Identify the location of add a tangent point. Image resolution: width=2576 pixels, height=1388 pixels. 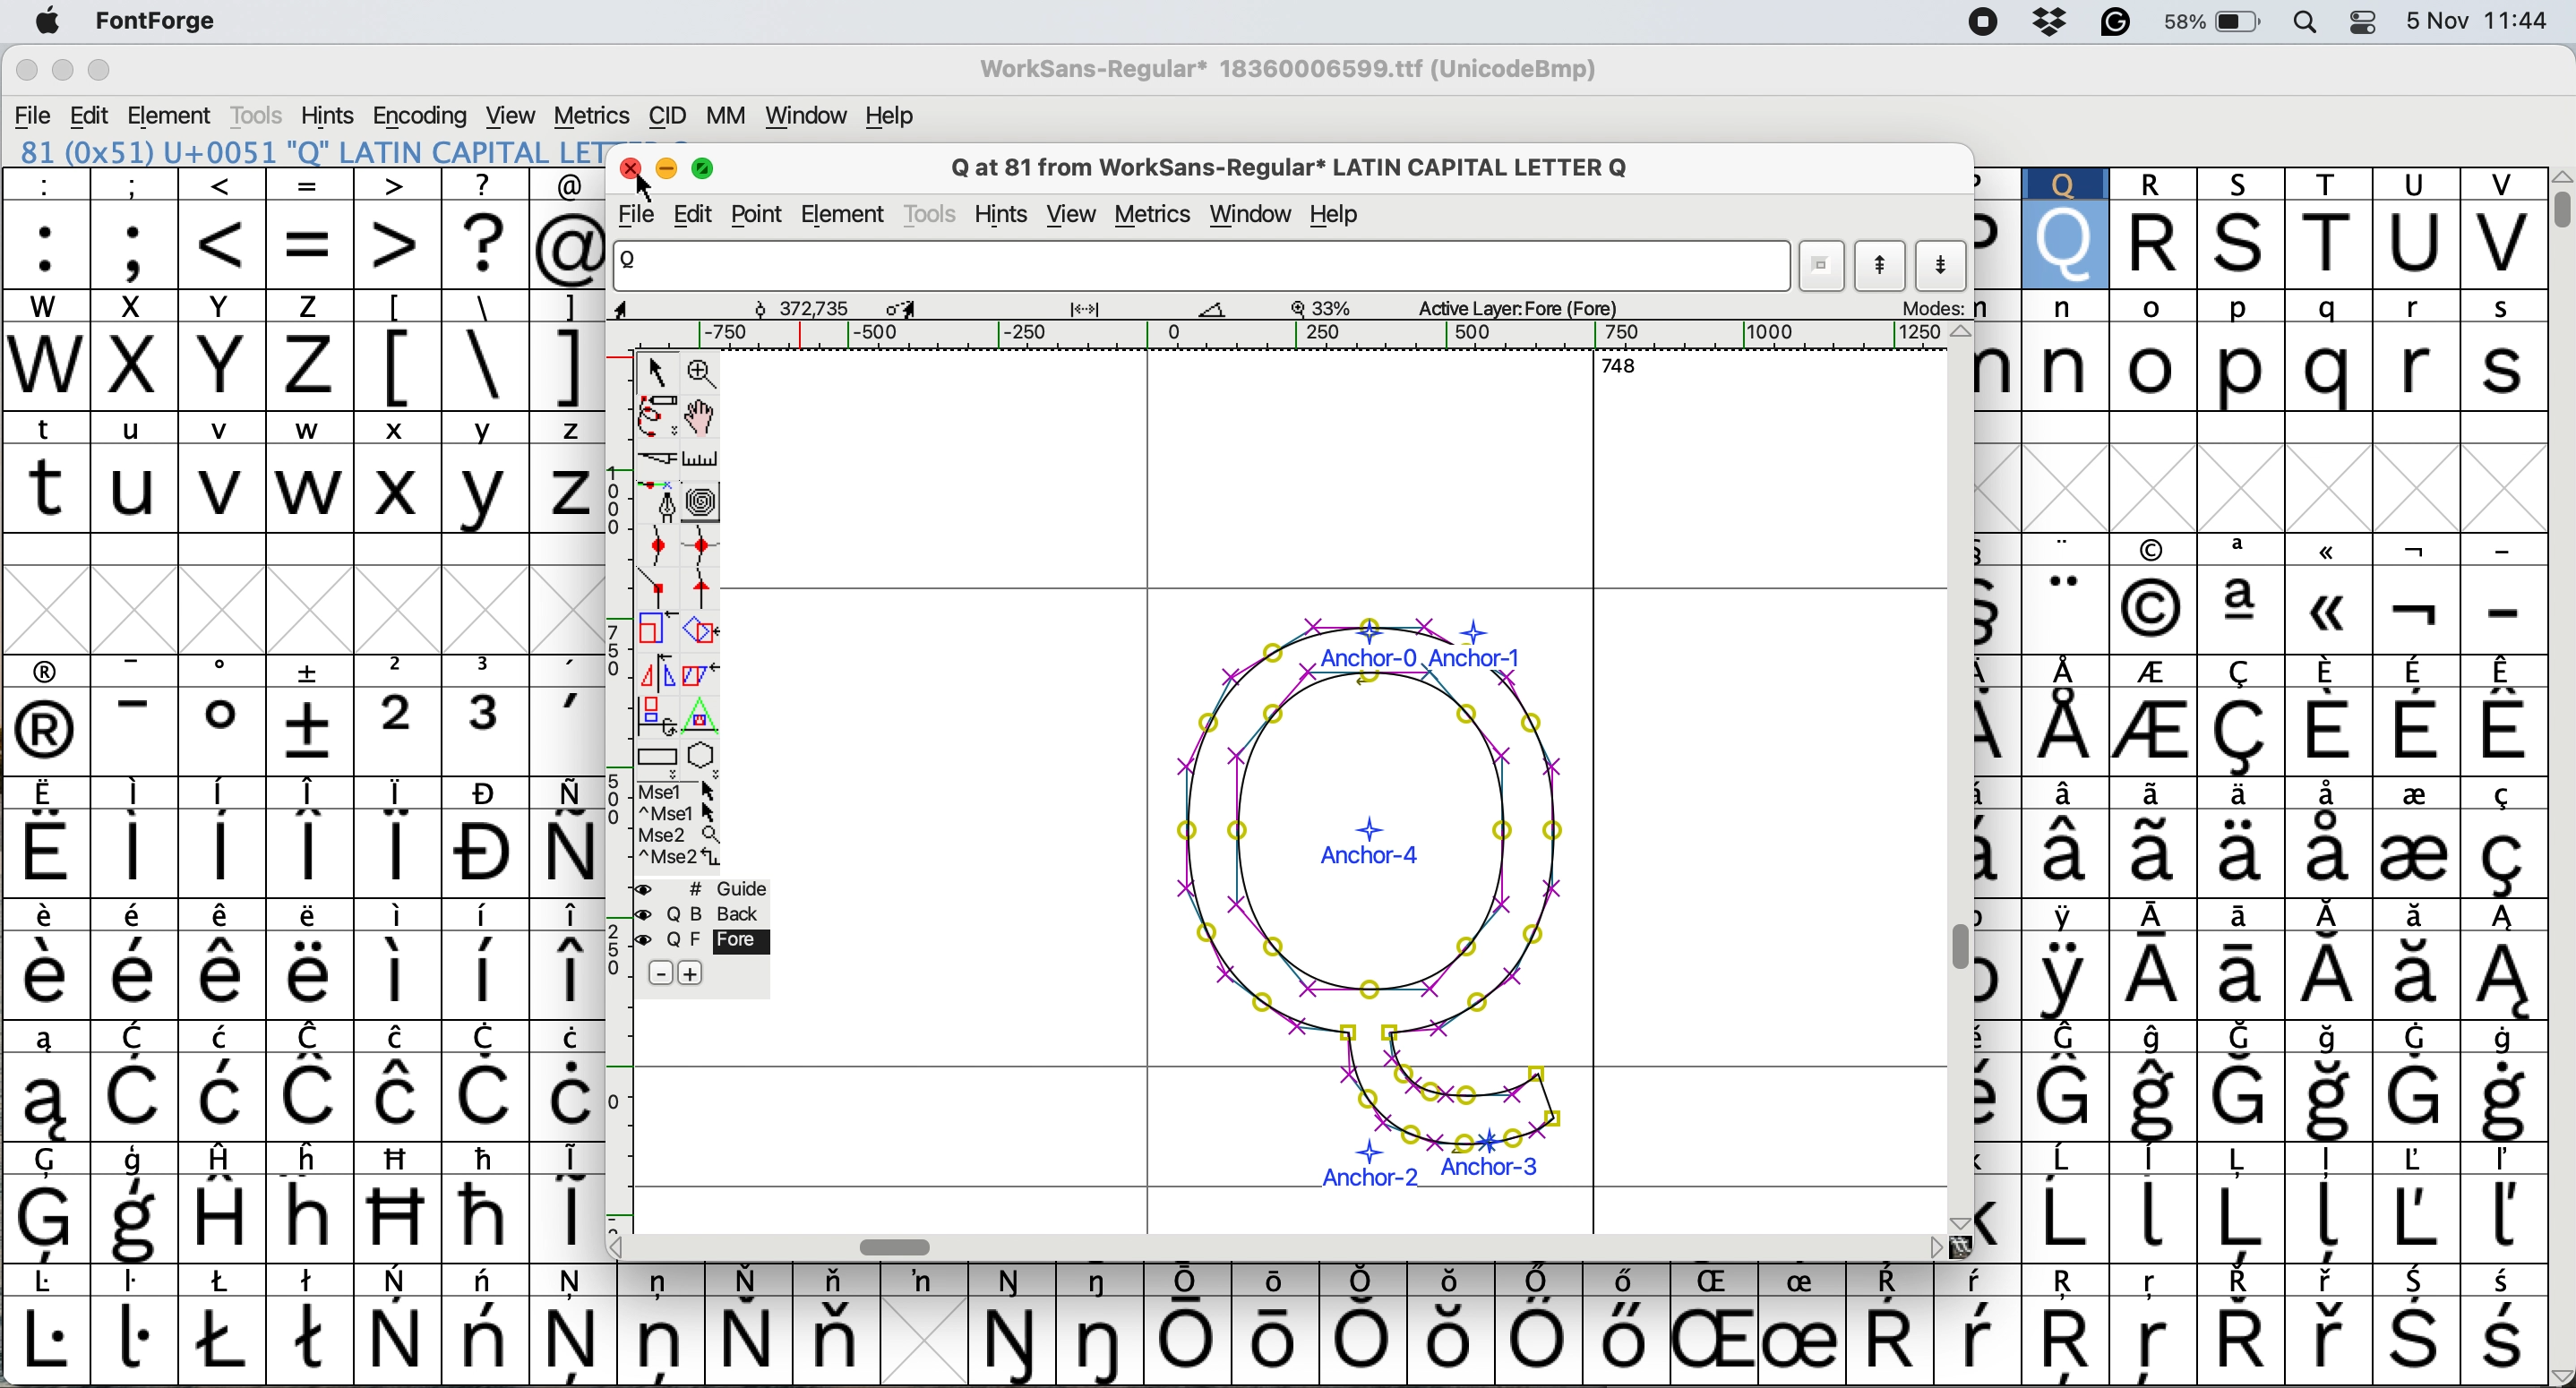
(706, 591).